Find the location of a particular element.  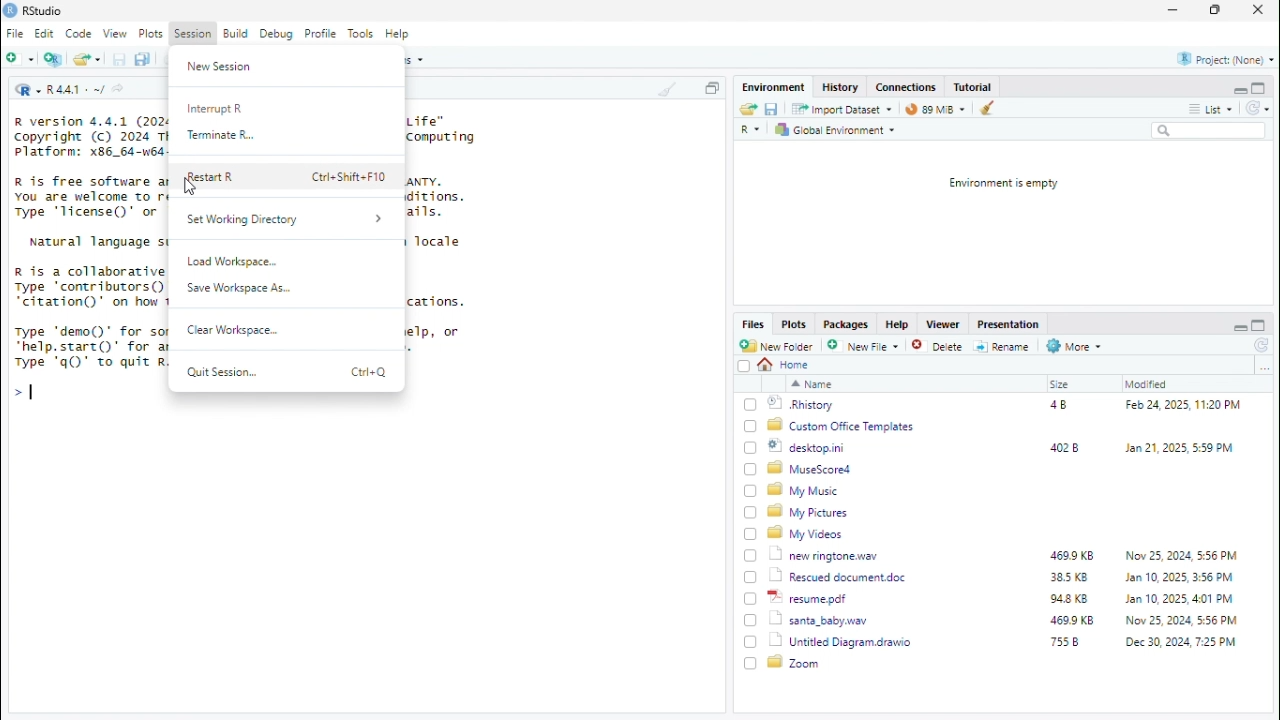

R is located at coordinates (27, 89).